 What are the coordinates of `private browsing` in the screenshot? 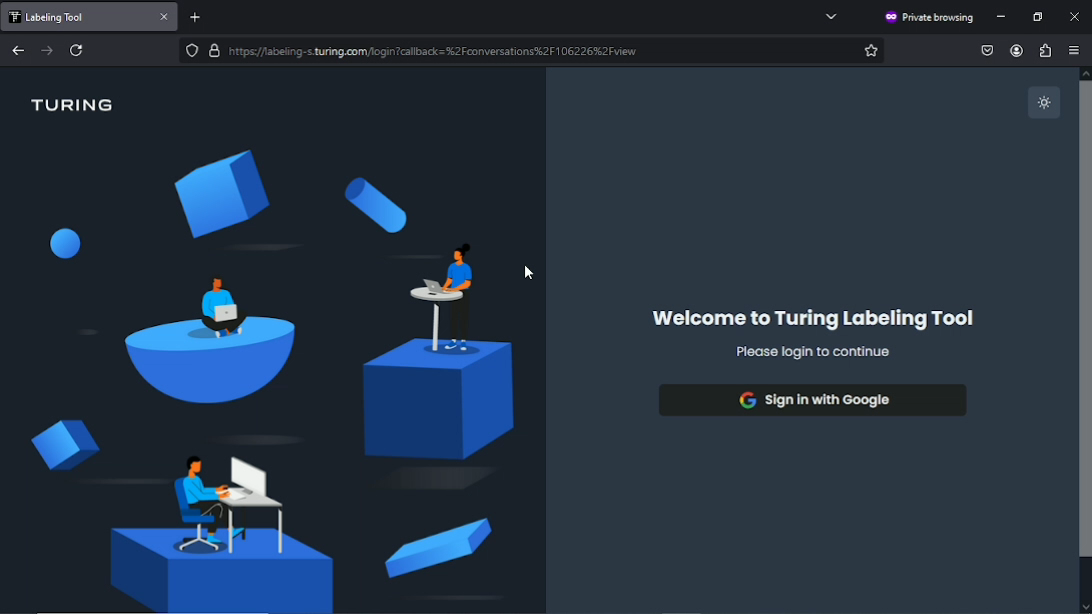 It's located at (928, 18).